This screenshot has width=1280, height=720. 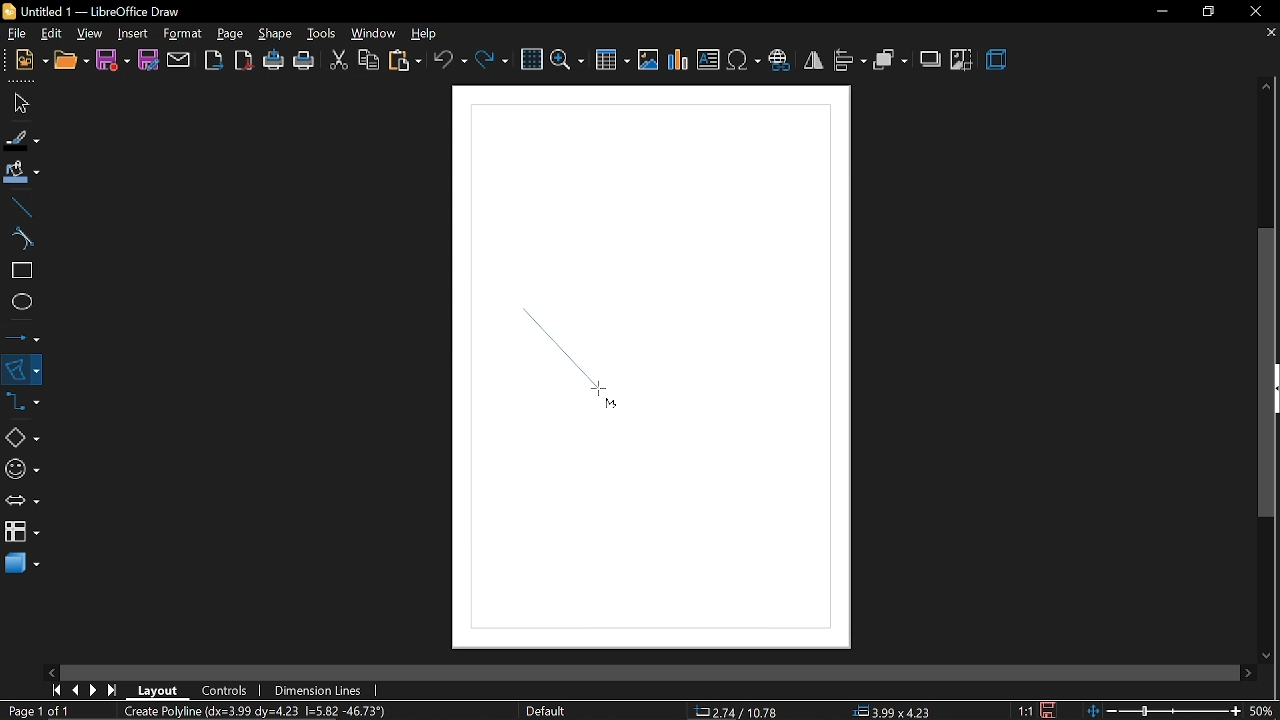 What do you see at coordinates (158, 689) in the screenshot?
I see `layout` at bounding box center [158, 689].